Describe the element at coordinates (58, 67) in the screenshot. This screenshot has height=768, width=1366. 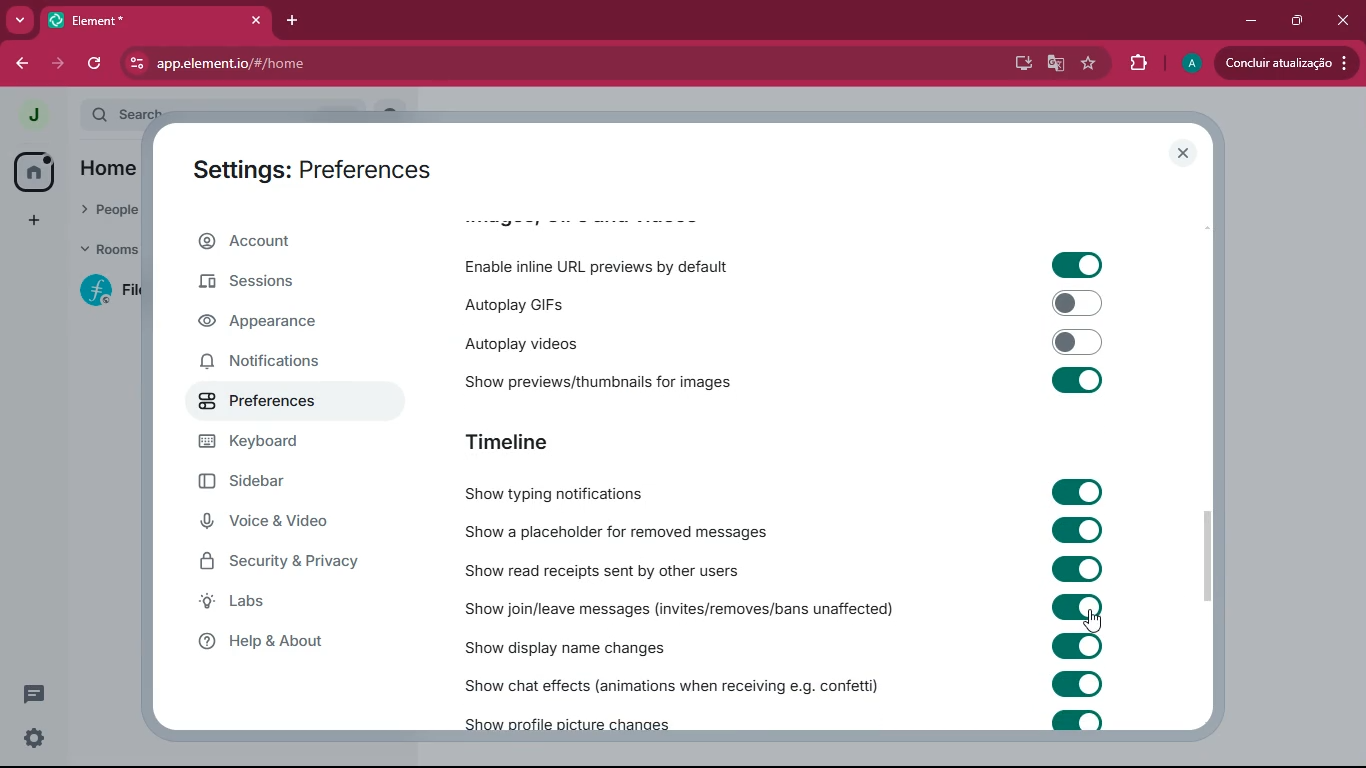
I see `forward` at that location.